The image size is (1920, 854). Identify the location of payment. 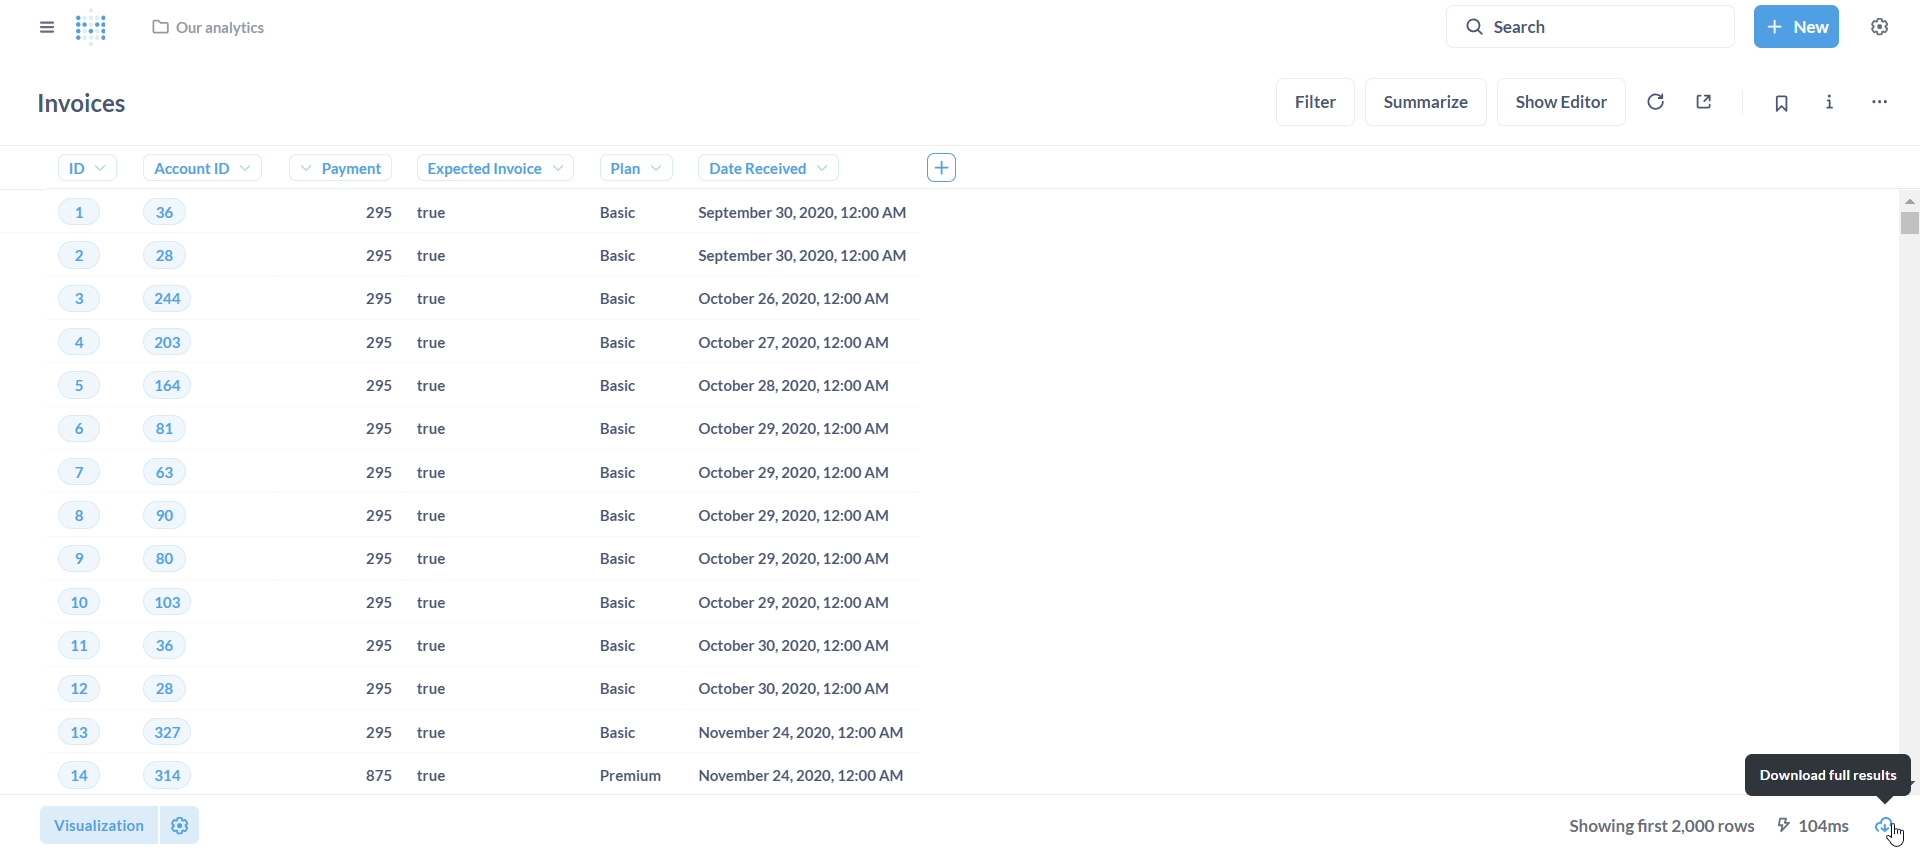
(349, 170).